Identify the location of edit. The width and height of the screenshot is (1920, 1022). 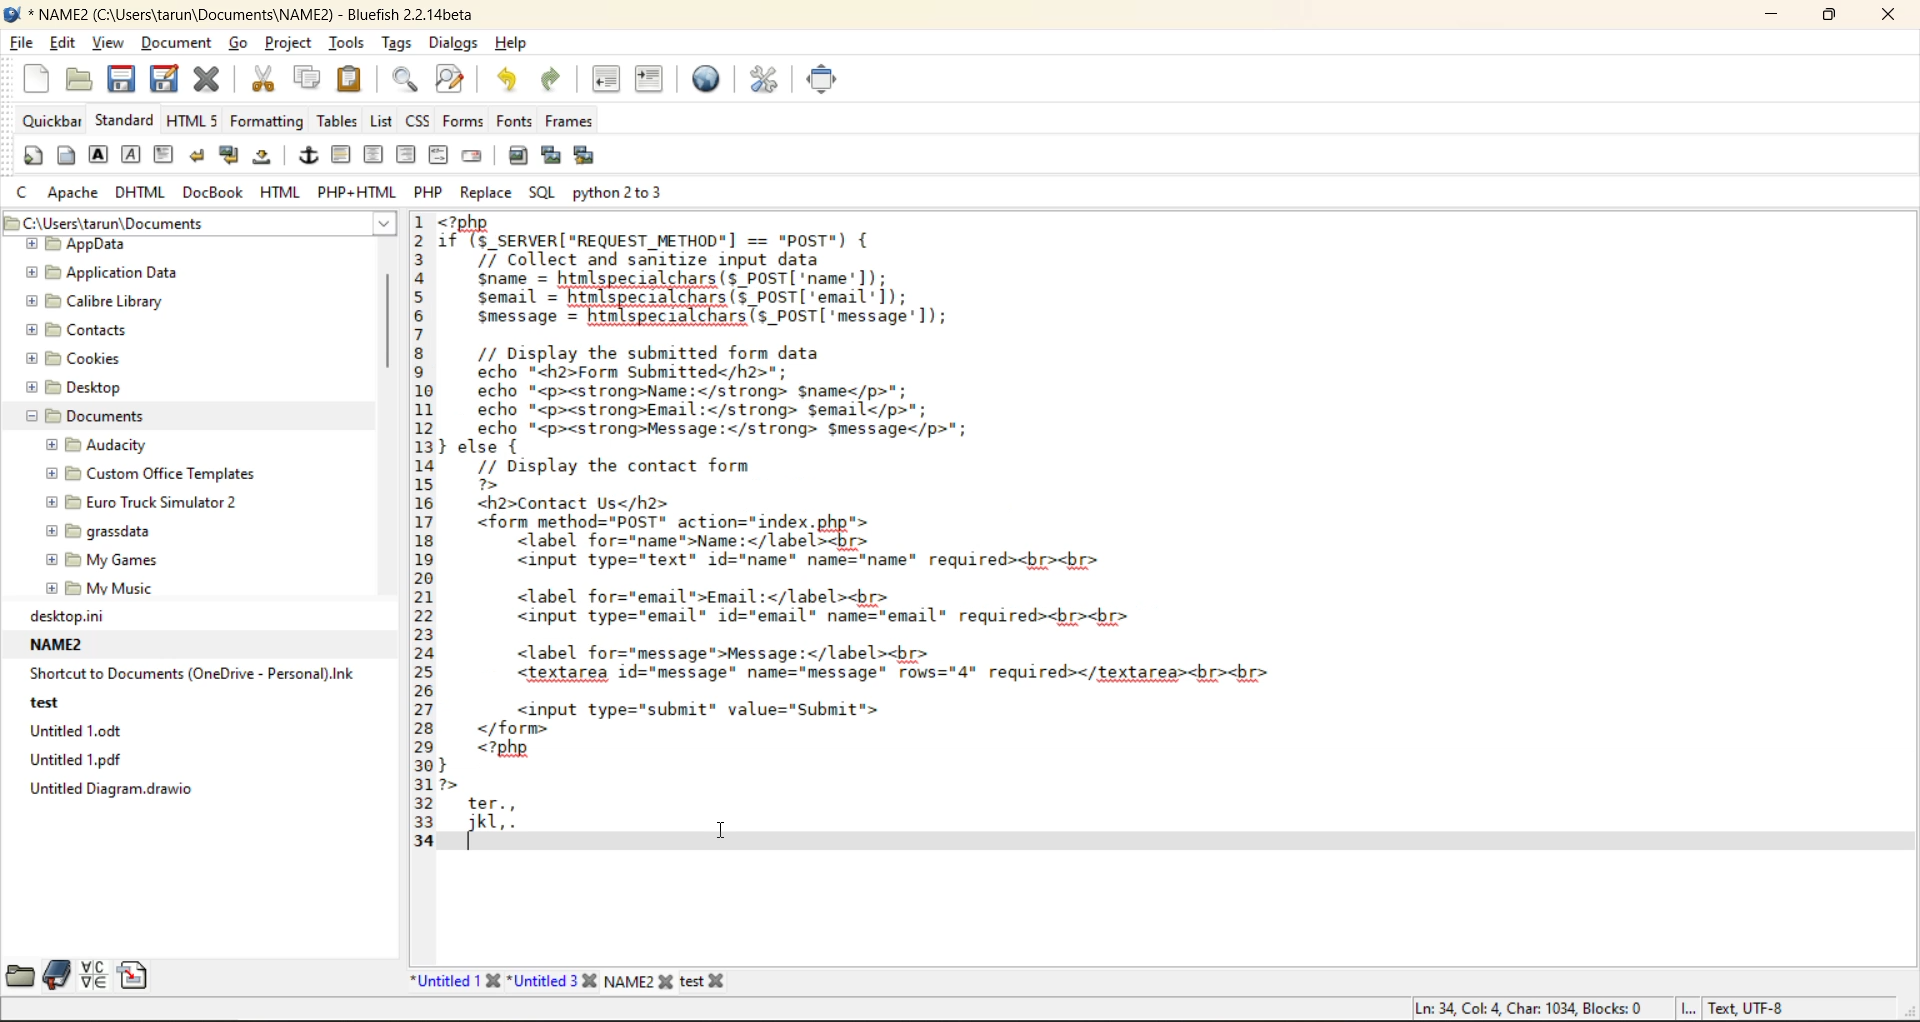
(67, 45).